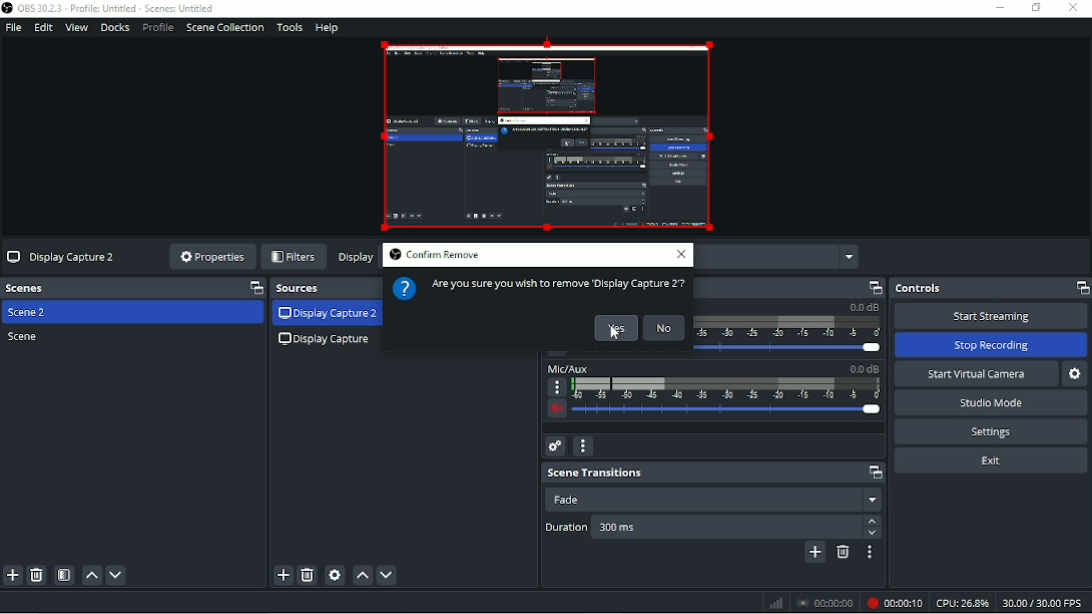 The image size is (1092, 614). I want to click on Audio mixer menu, so click(584, 447).